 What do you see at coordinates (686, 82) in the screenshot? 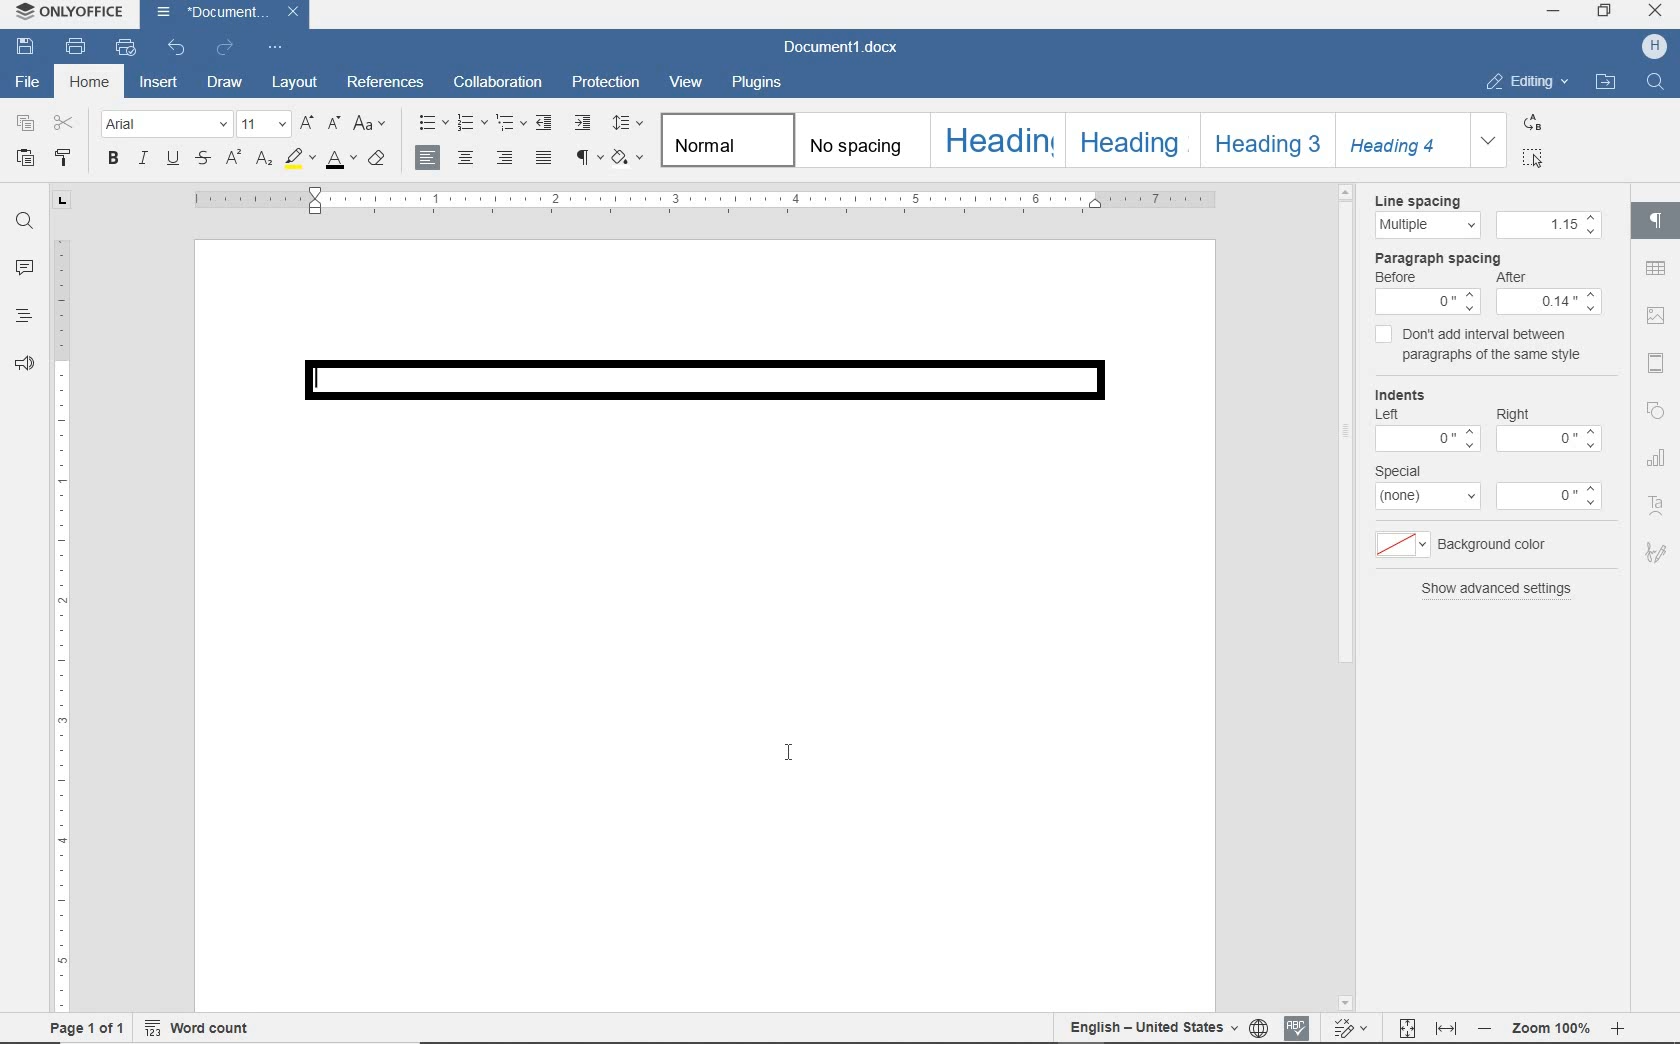
I see `view` at bounding box center [686, 82].